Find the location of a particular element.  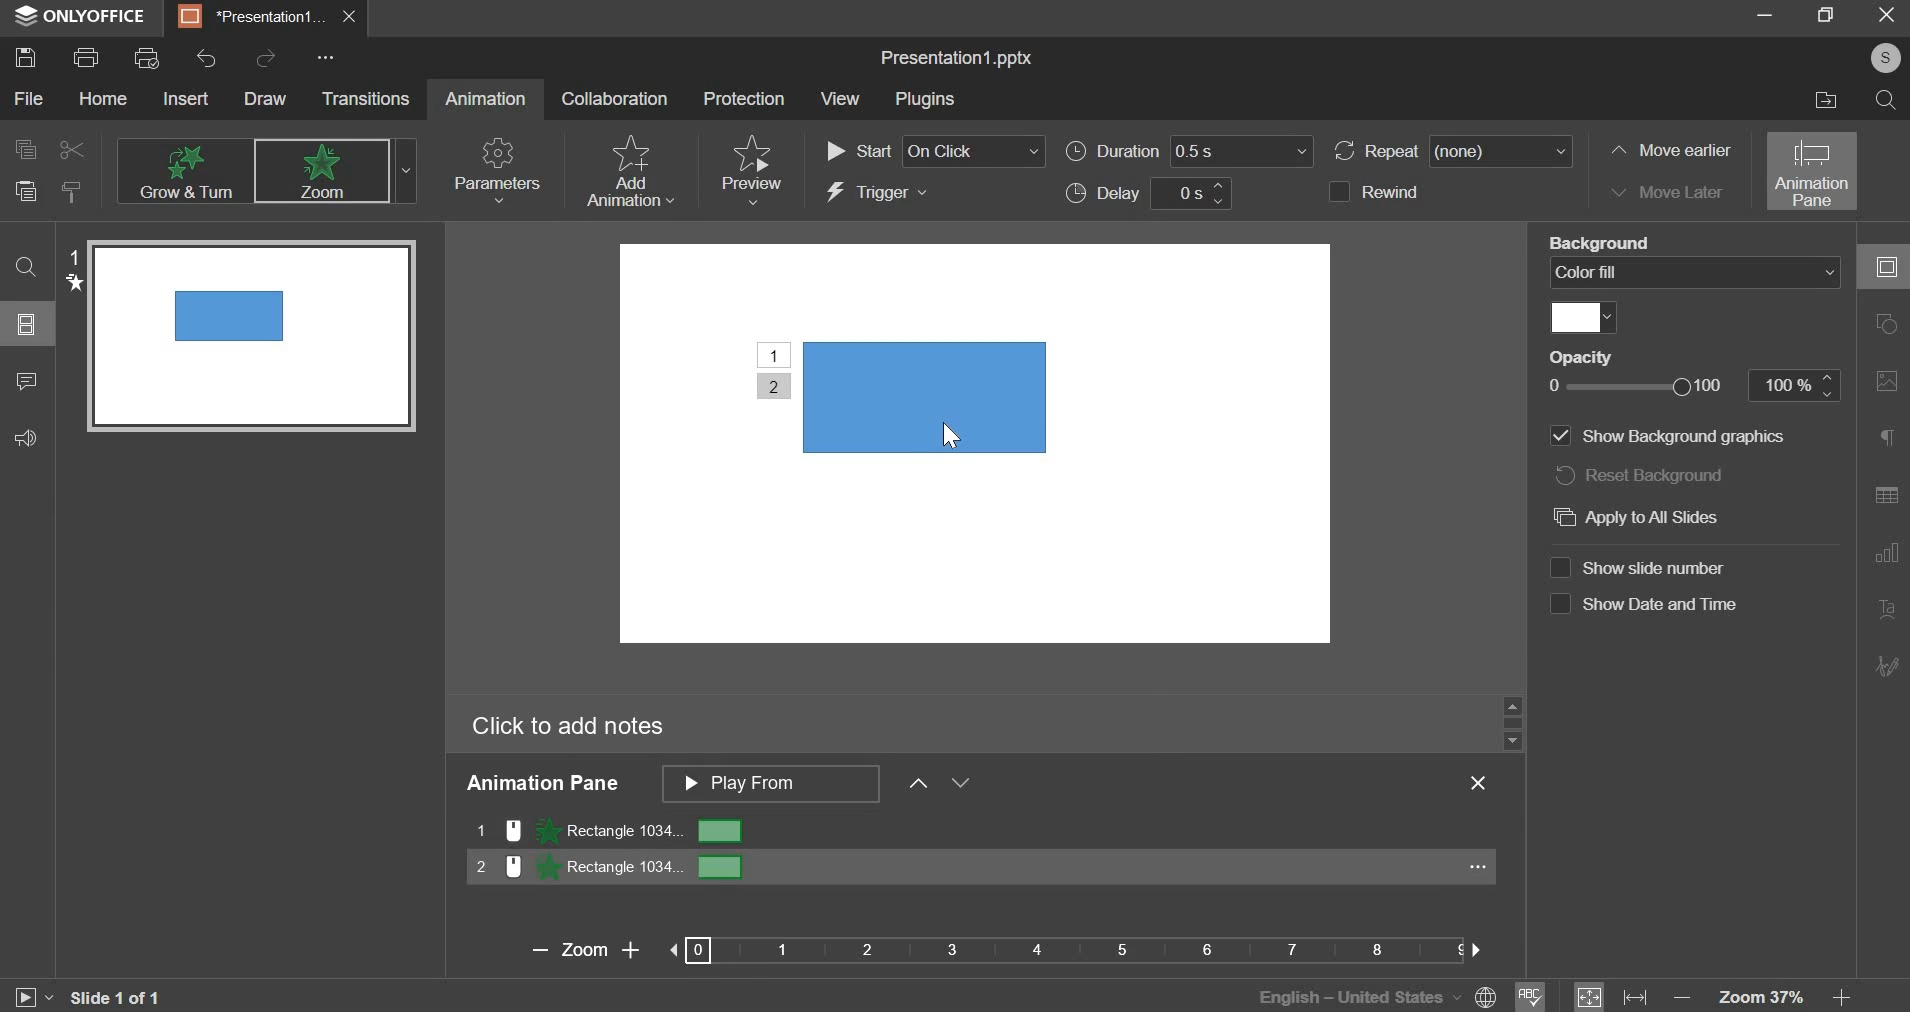

color fill is located at coordinates (1577, 316).